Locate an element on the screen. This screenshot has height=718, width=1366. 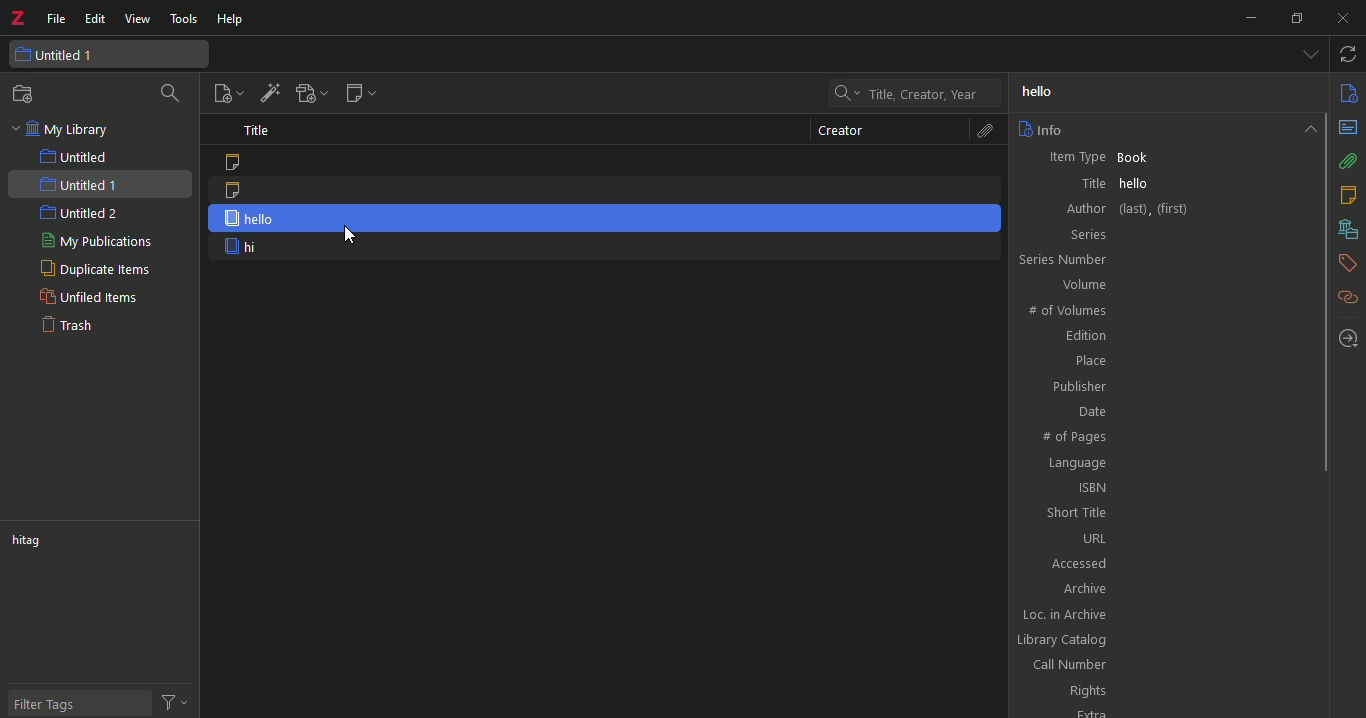
place is located at coordinates (1088, 359).